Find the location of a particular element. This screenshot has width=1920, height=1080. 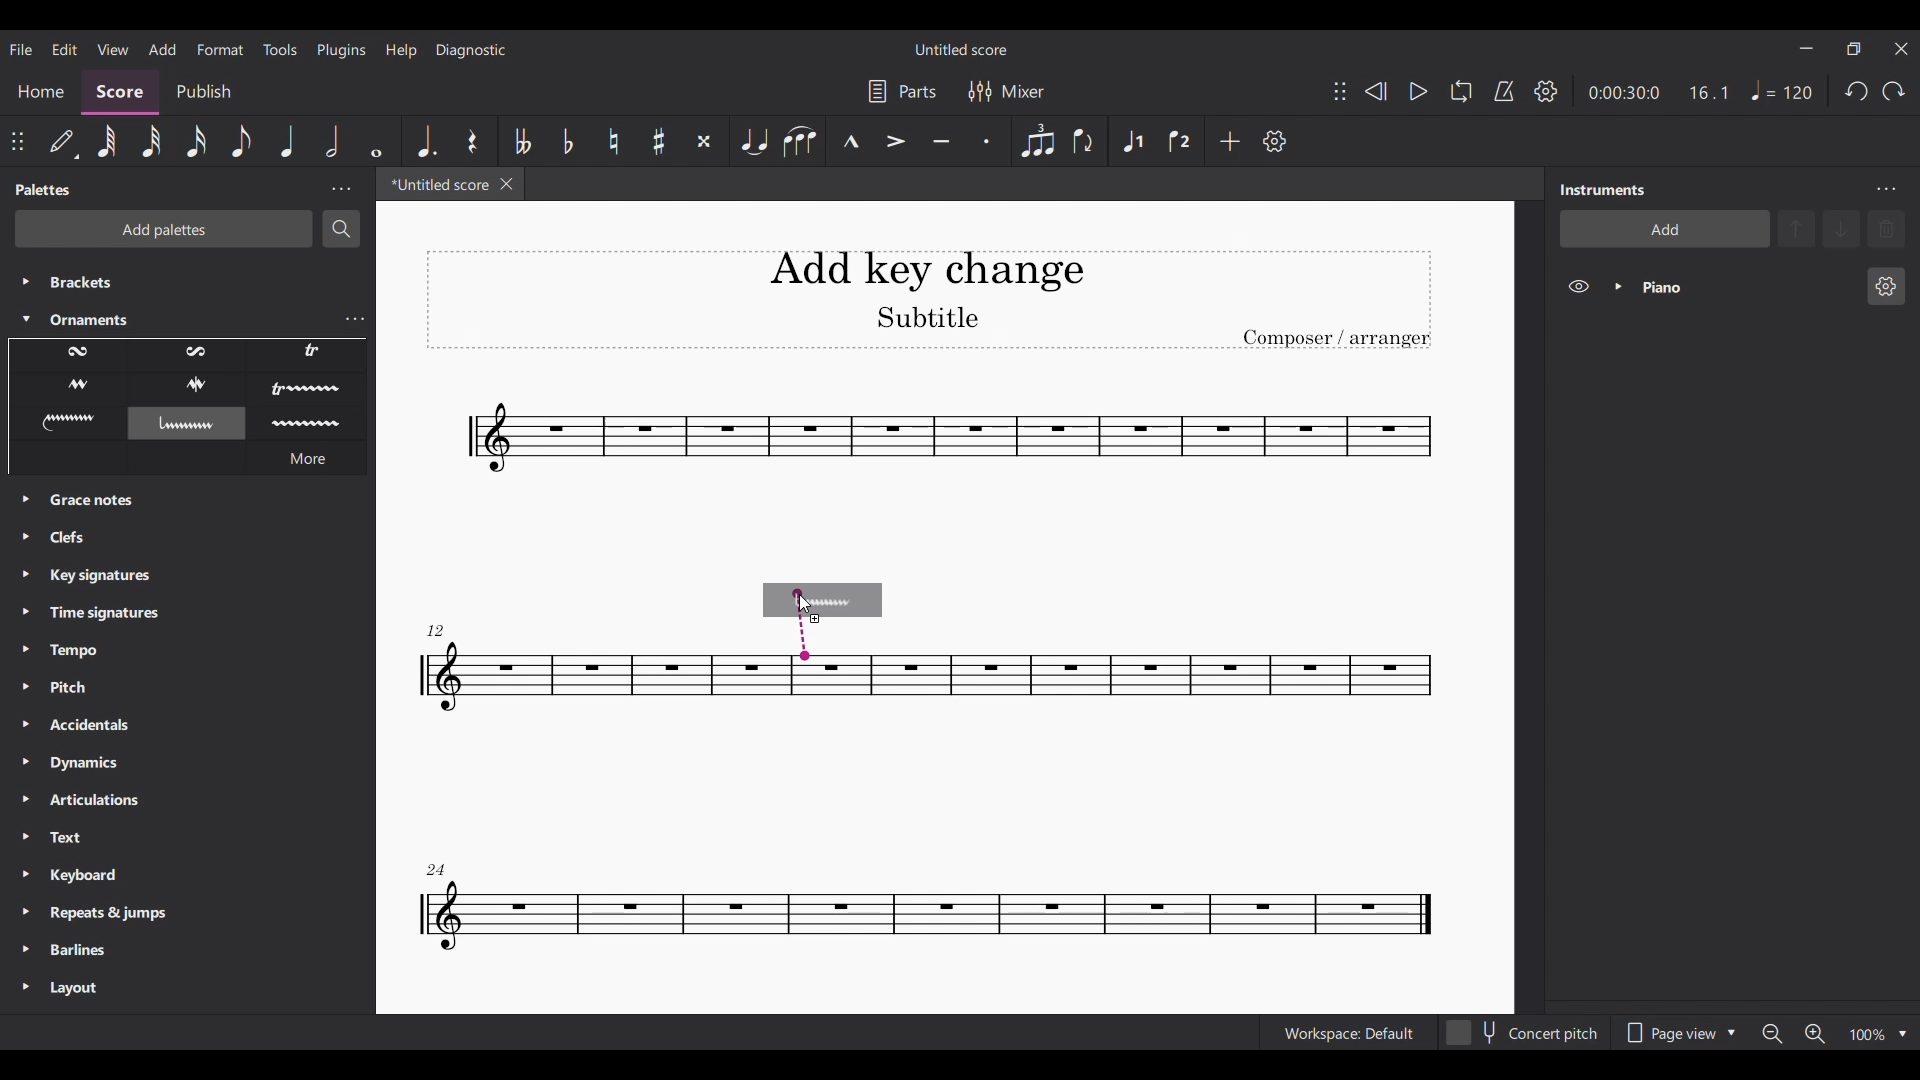

Workspace: default is located at coordinates (1349, 1032).